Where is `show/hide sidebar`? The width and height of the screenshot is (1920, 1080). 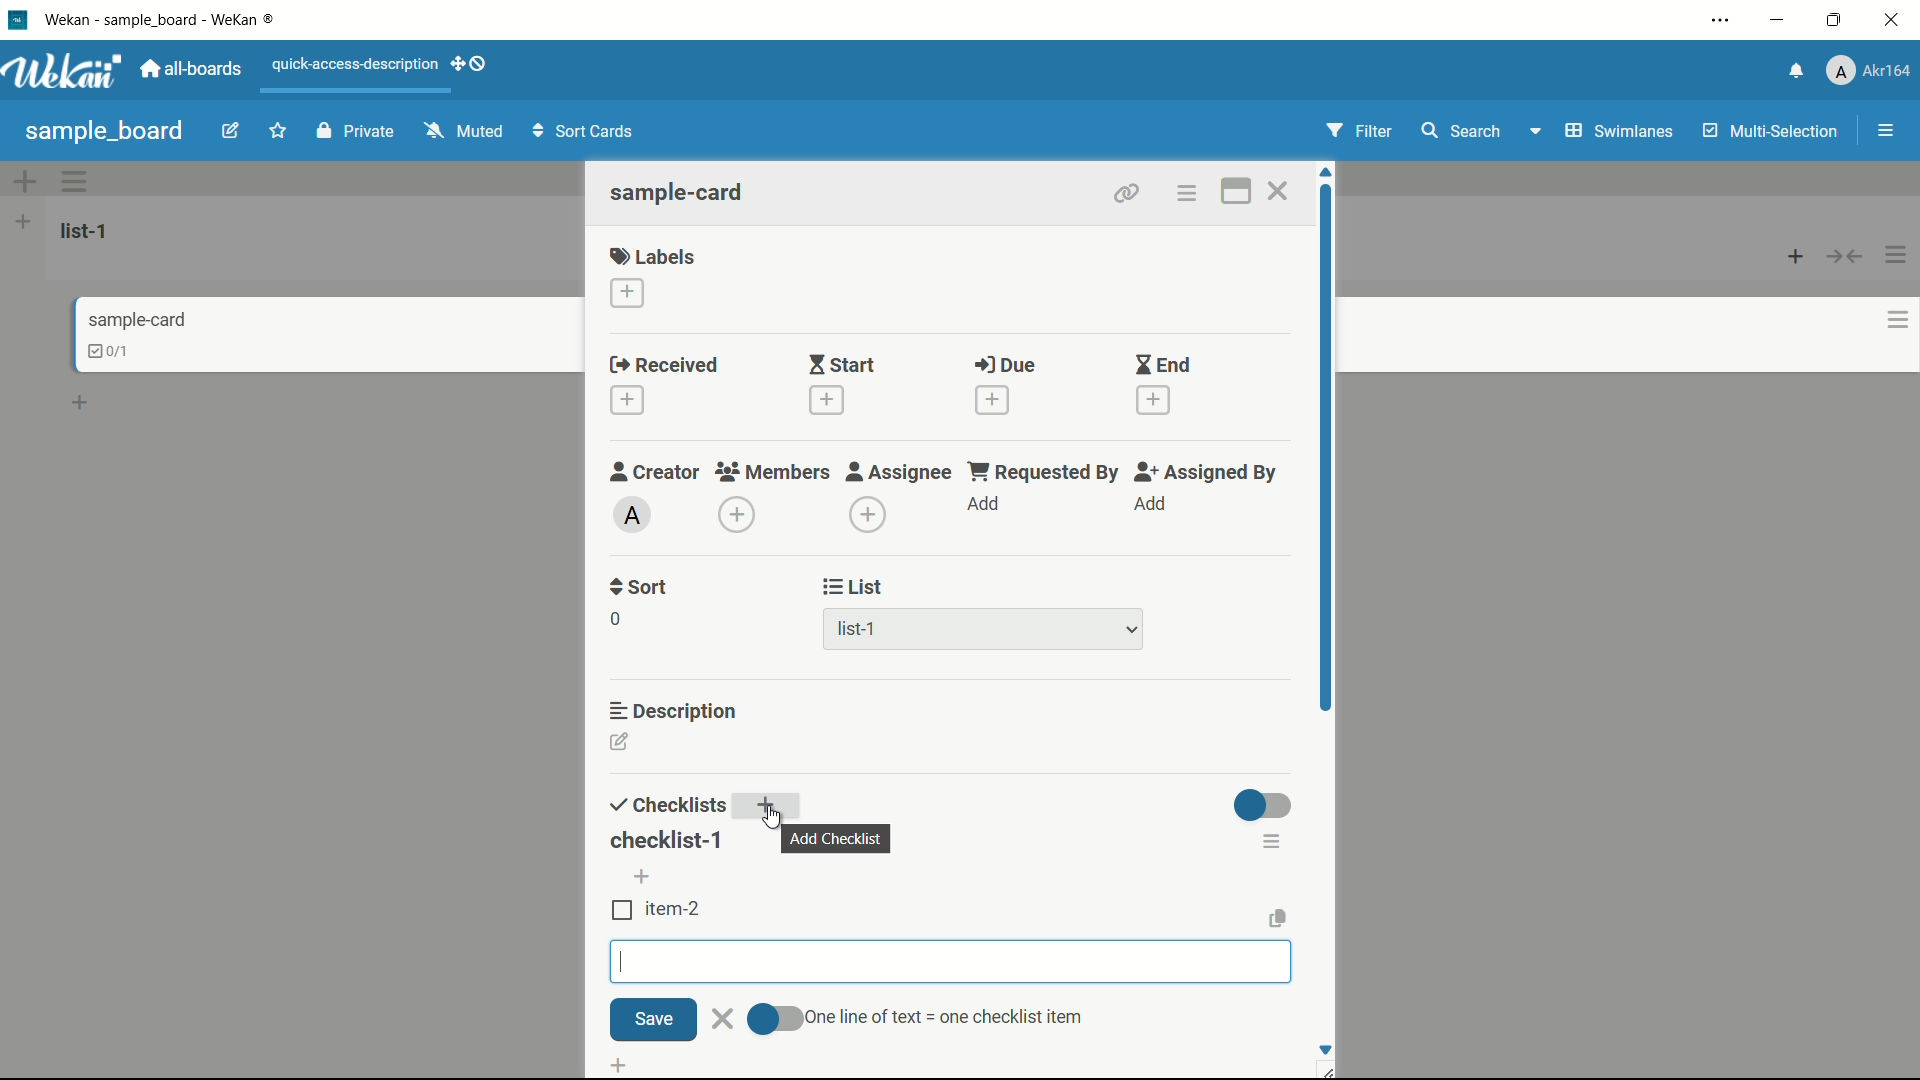 show/hide sidebar is located at coordinates (1888, 131).